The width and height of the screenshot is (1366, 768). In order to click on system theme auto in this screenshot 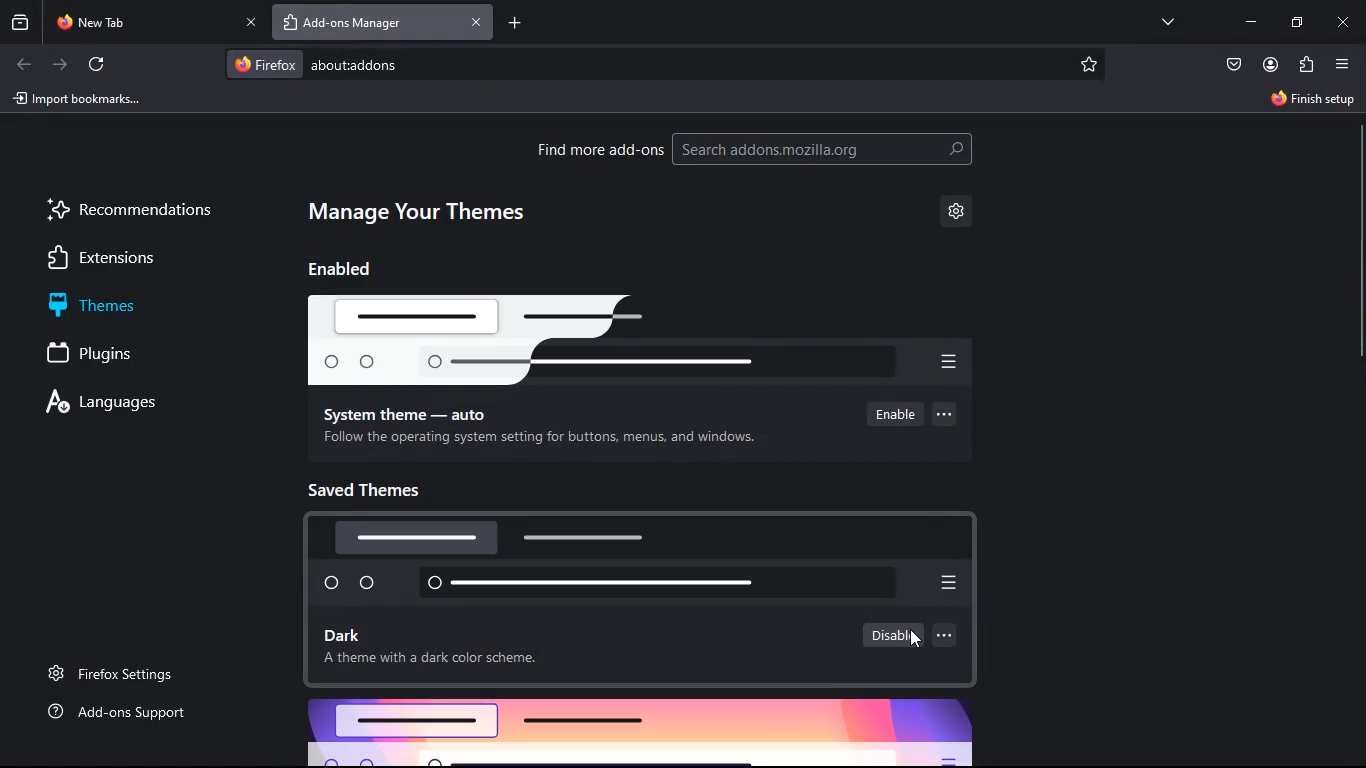, I will do `click(410, 413)`.